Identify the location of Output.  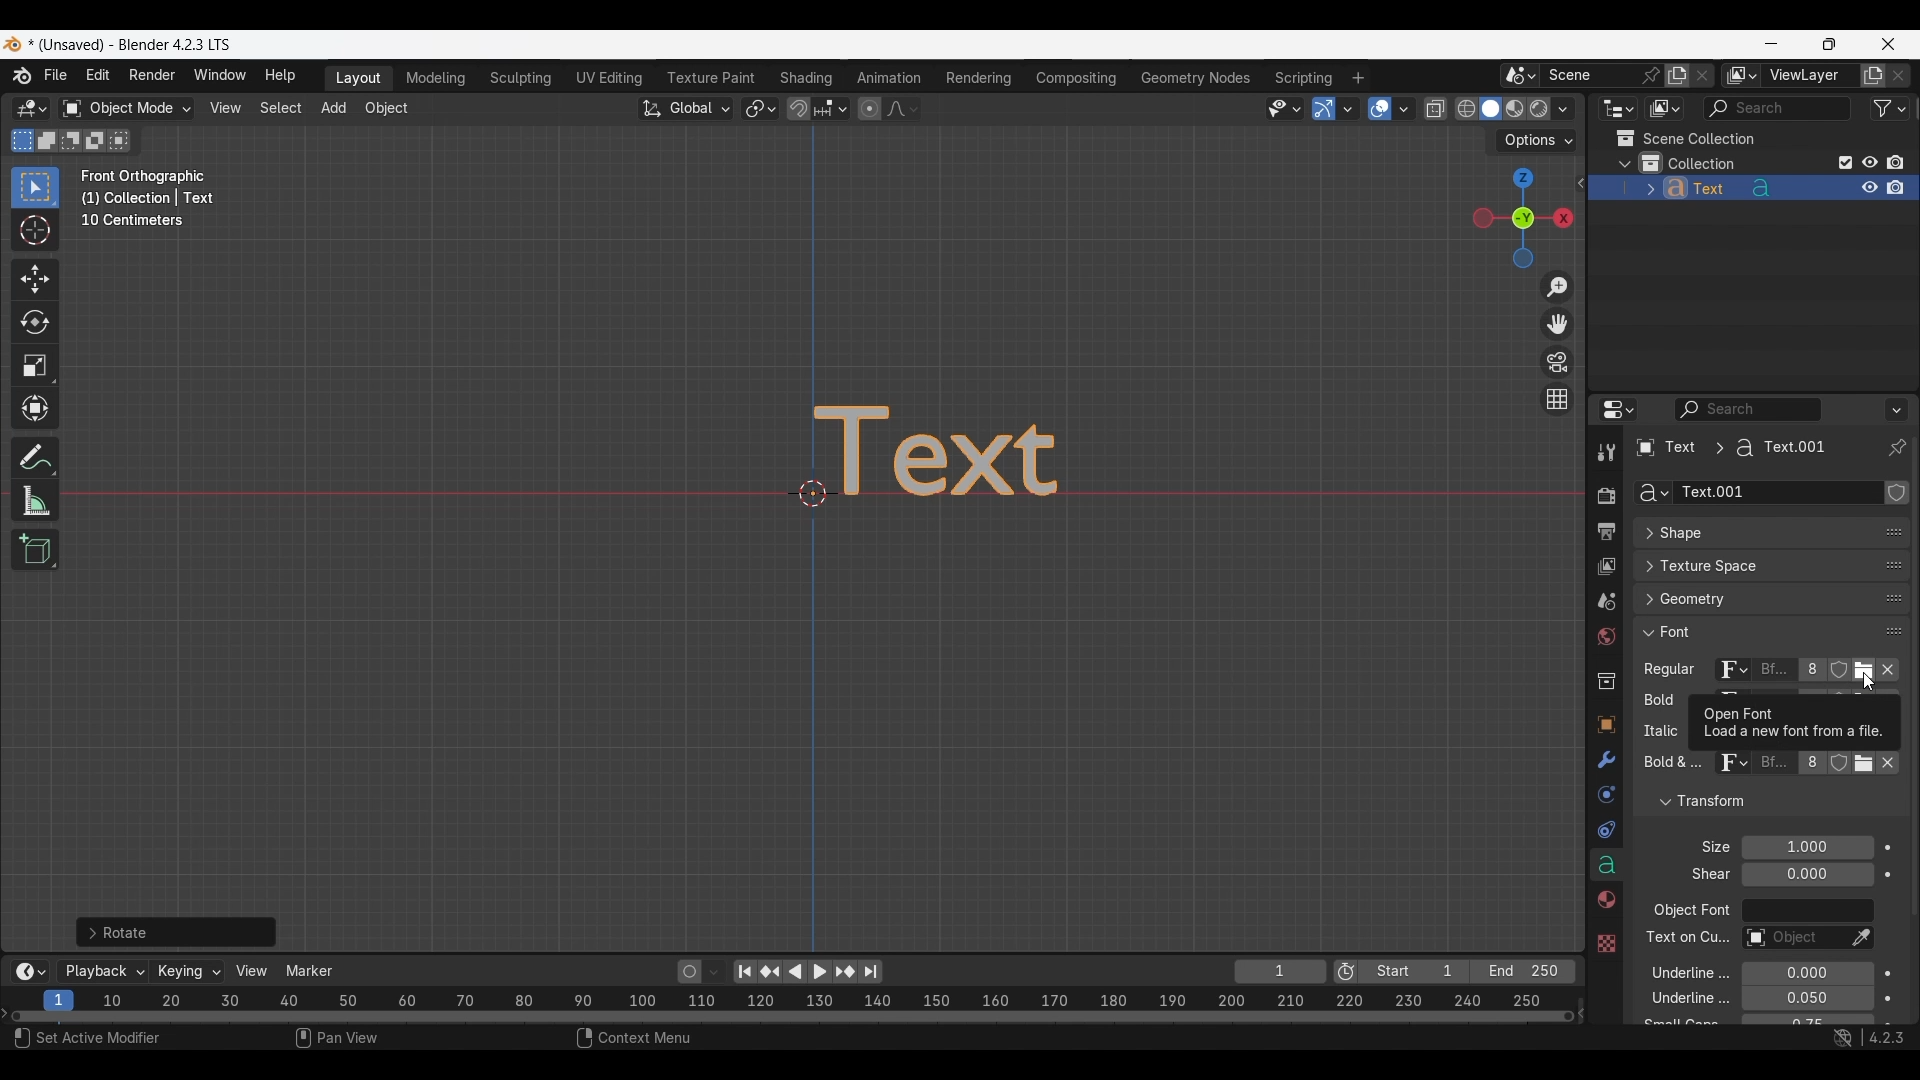
(1605, 532).